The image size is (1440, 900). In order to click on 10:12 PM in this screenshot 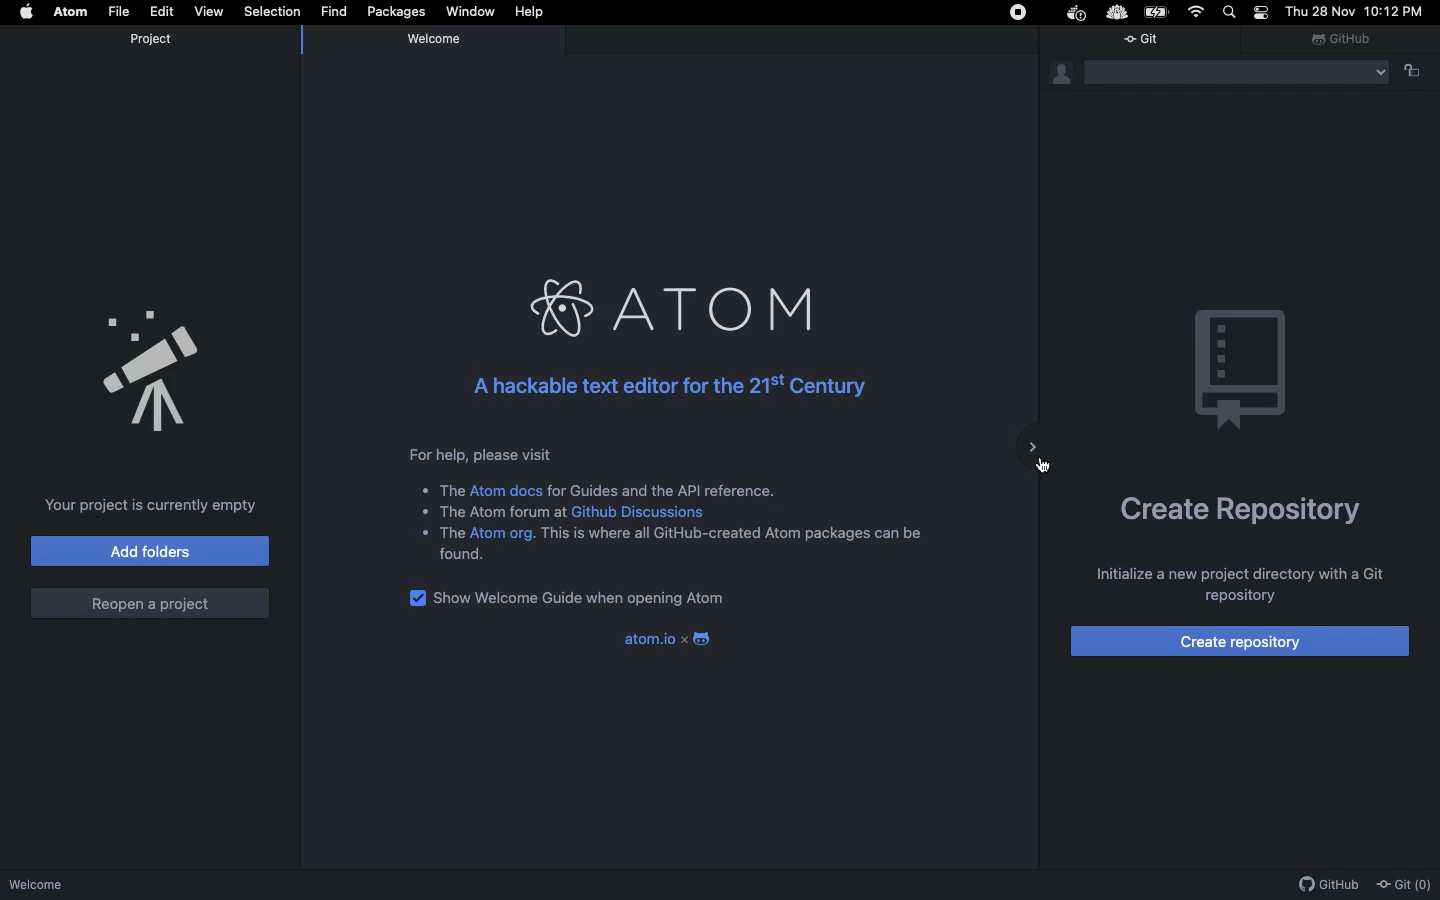, I will do `click(1394, 11)`.